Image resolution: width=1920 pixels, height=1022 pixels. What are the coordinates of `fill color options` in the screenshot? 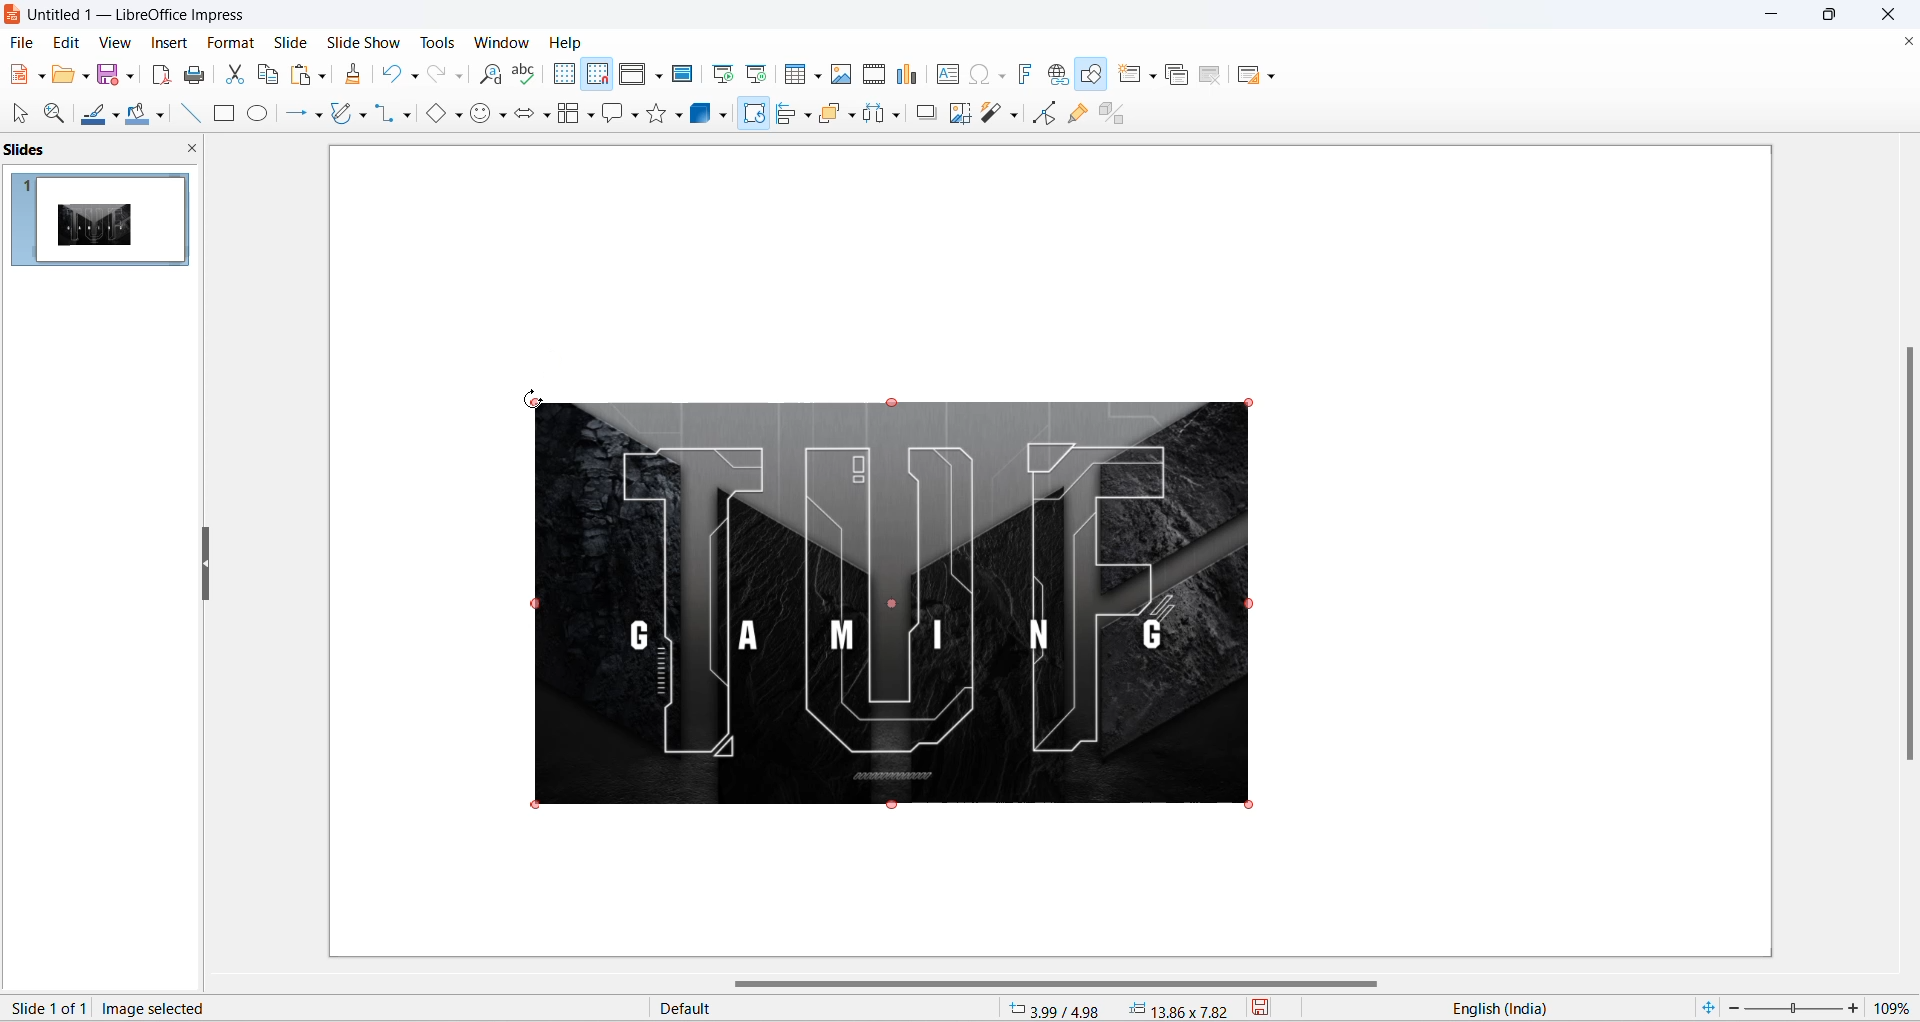 It's located at (159, 117).